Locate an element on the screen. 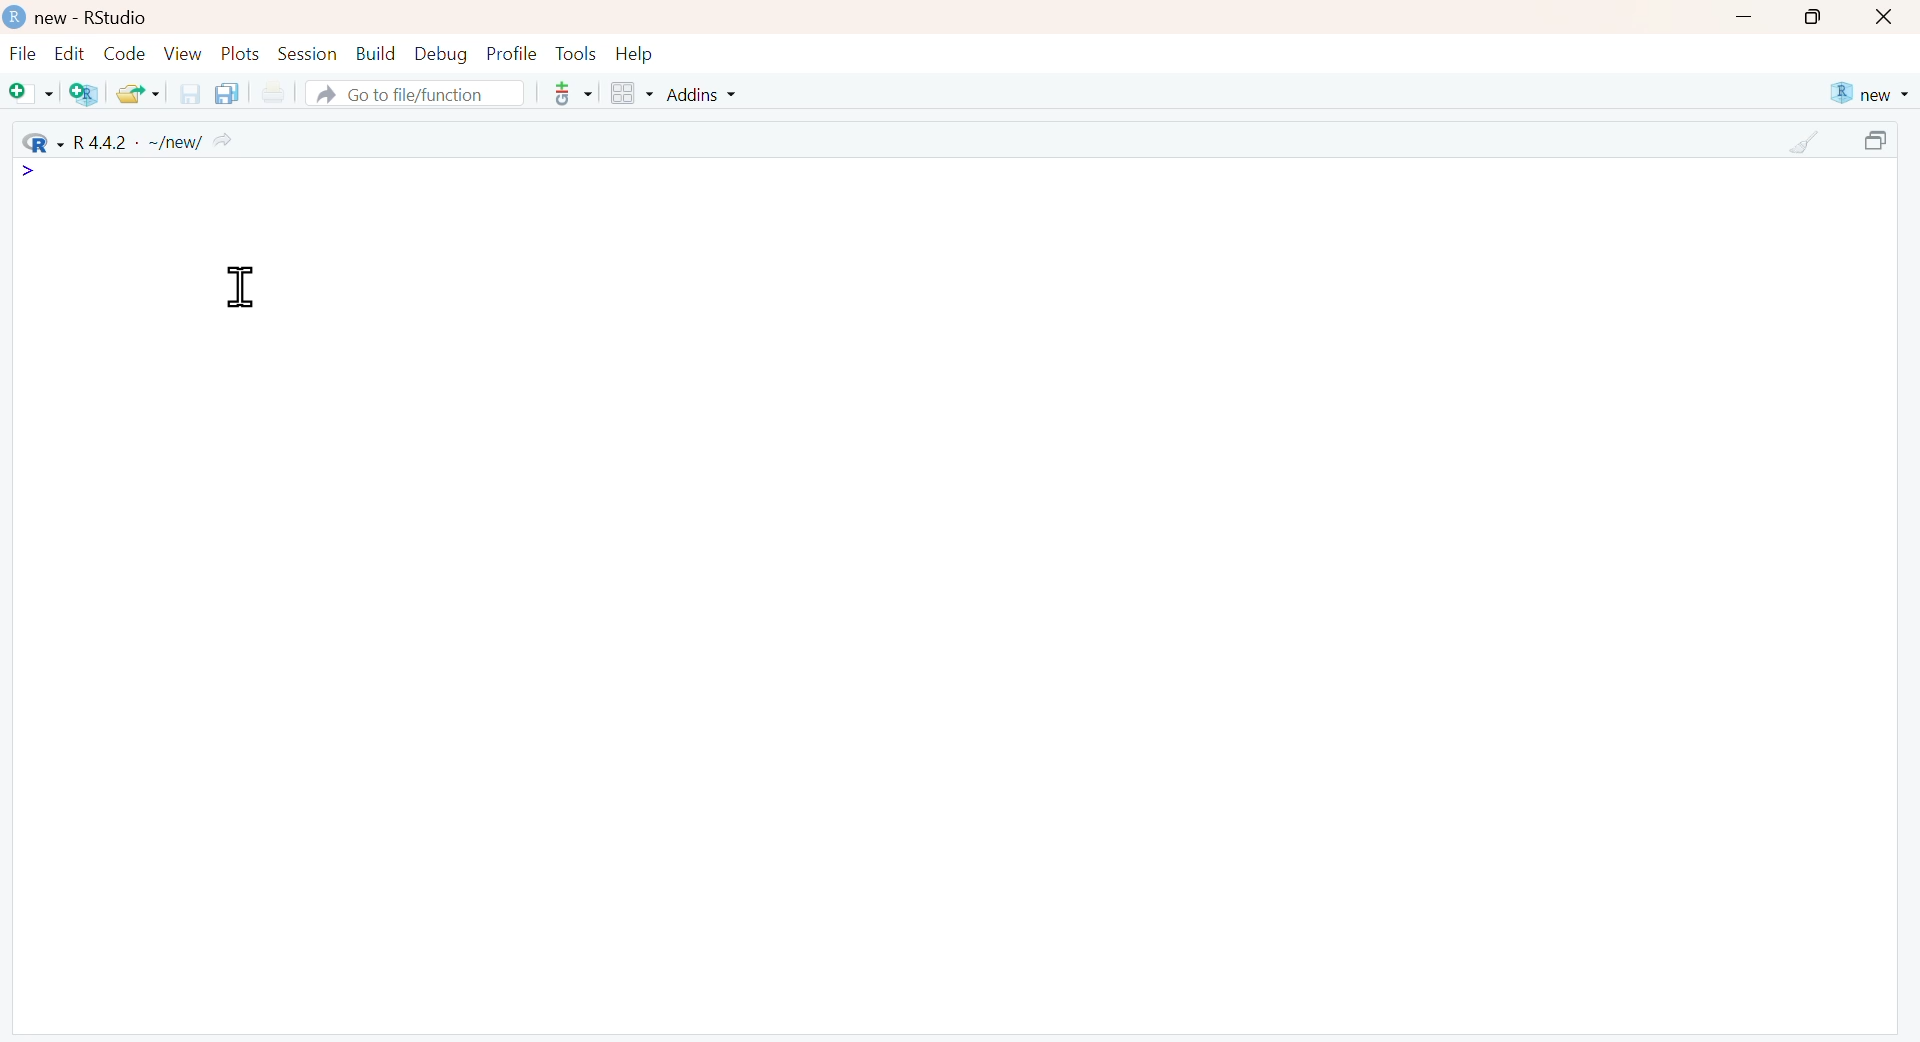 Image resolution: width=1920 pixels, height=1042 pixels. Create a project is located at coordinates (83, 94).